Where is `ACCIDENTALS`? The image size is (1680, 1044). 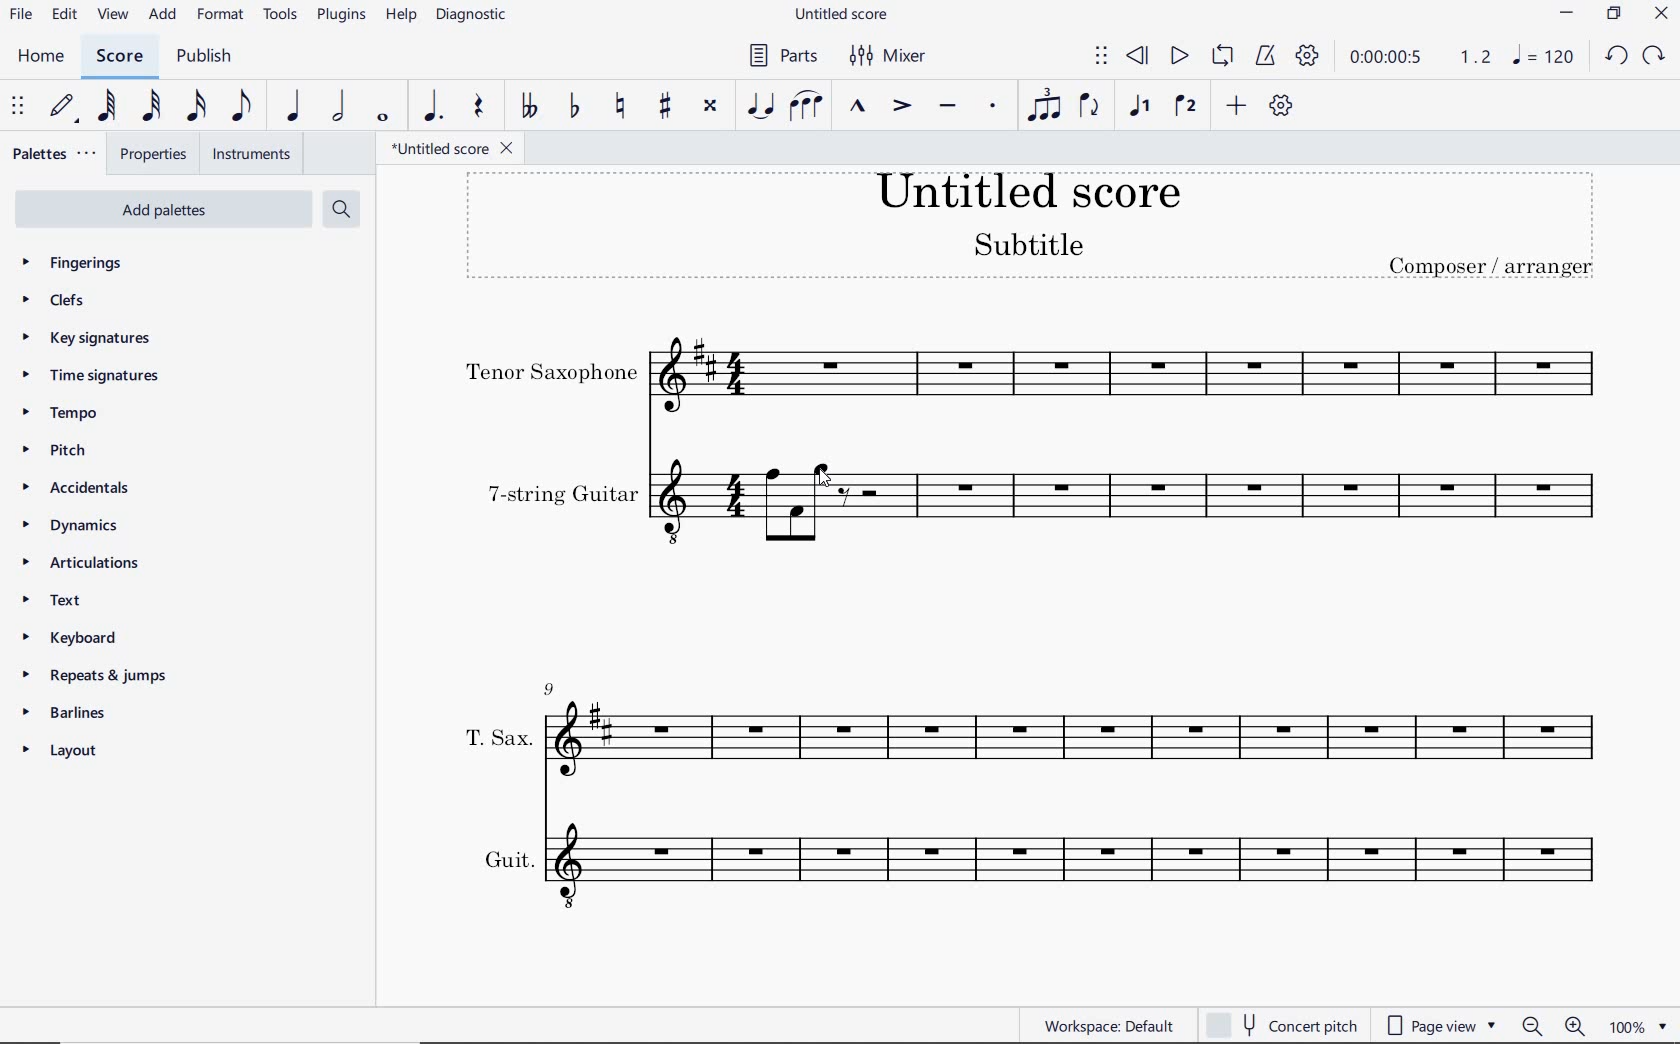 ACCIDENTALS is located at coordinates (86, 489).